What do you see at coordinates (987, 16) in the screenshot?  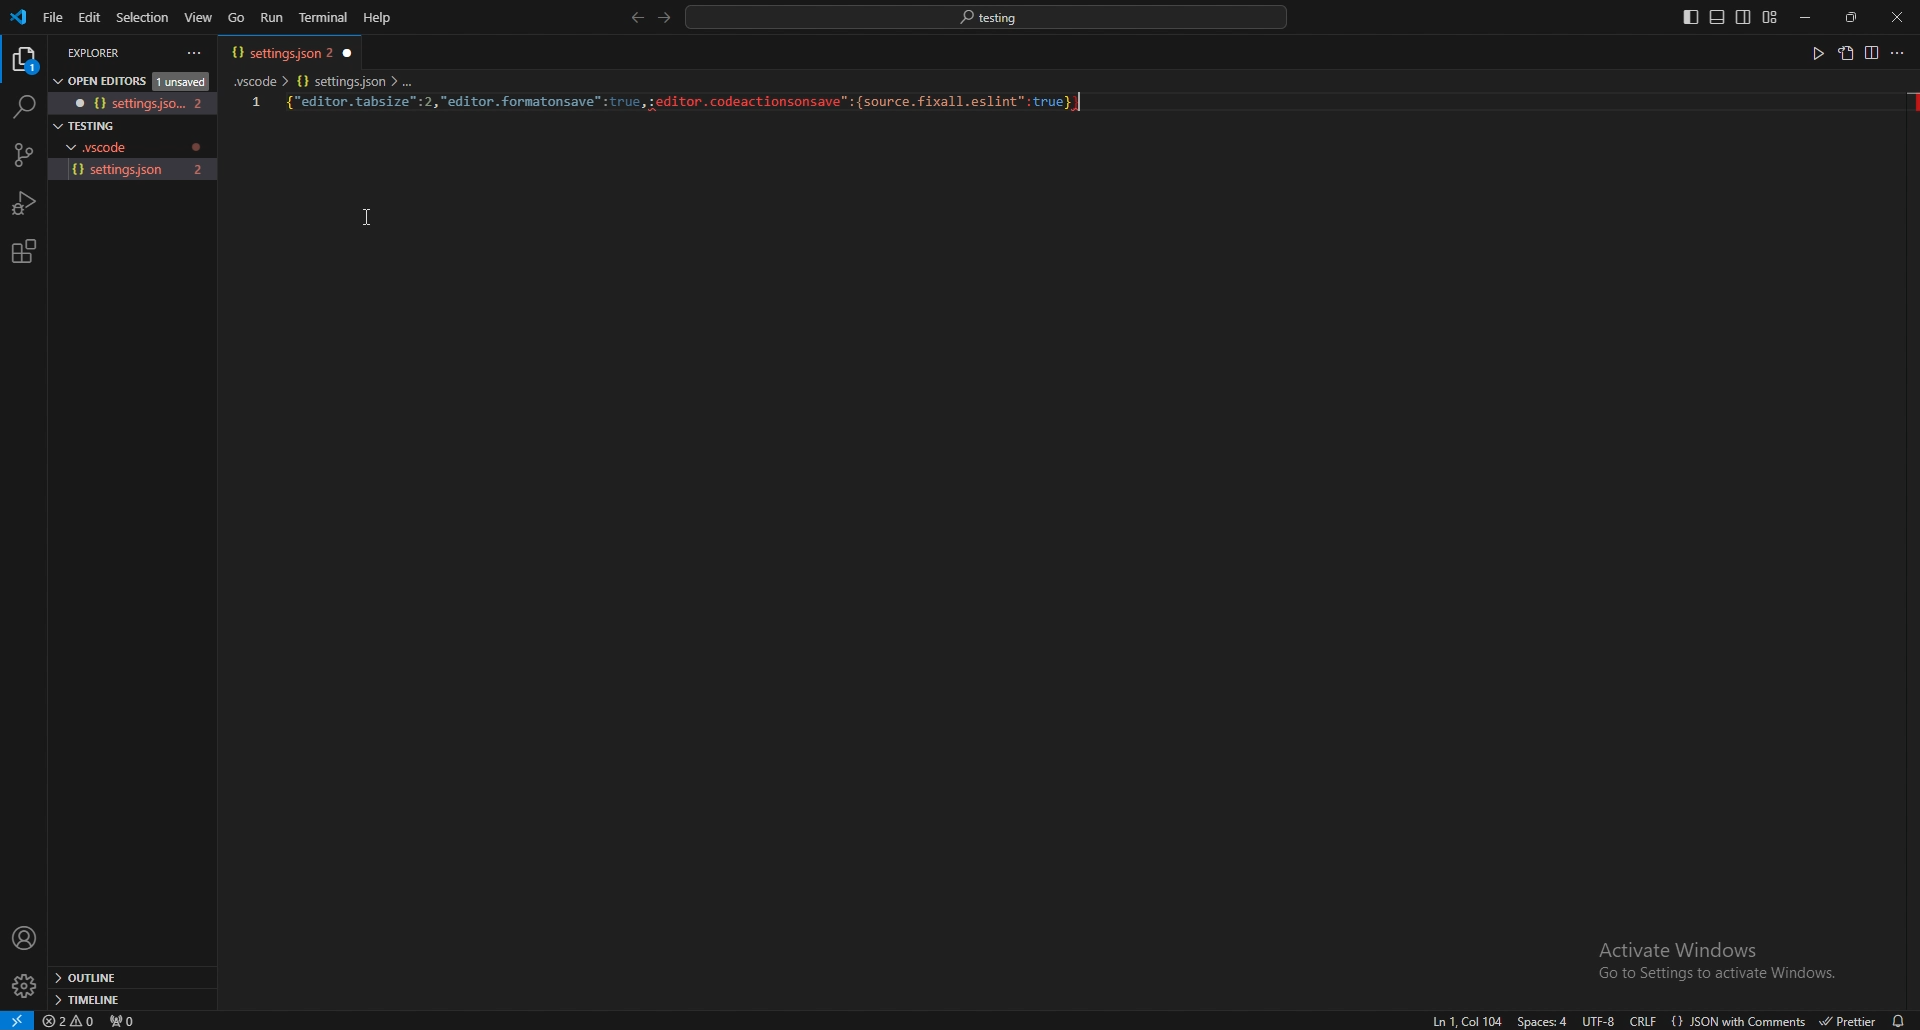 I see `search bar` at bounding box center [987, 16].